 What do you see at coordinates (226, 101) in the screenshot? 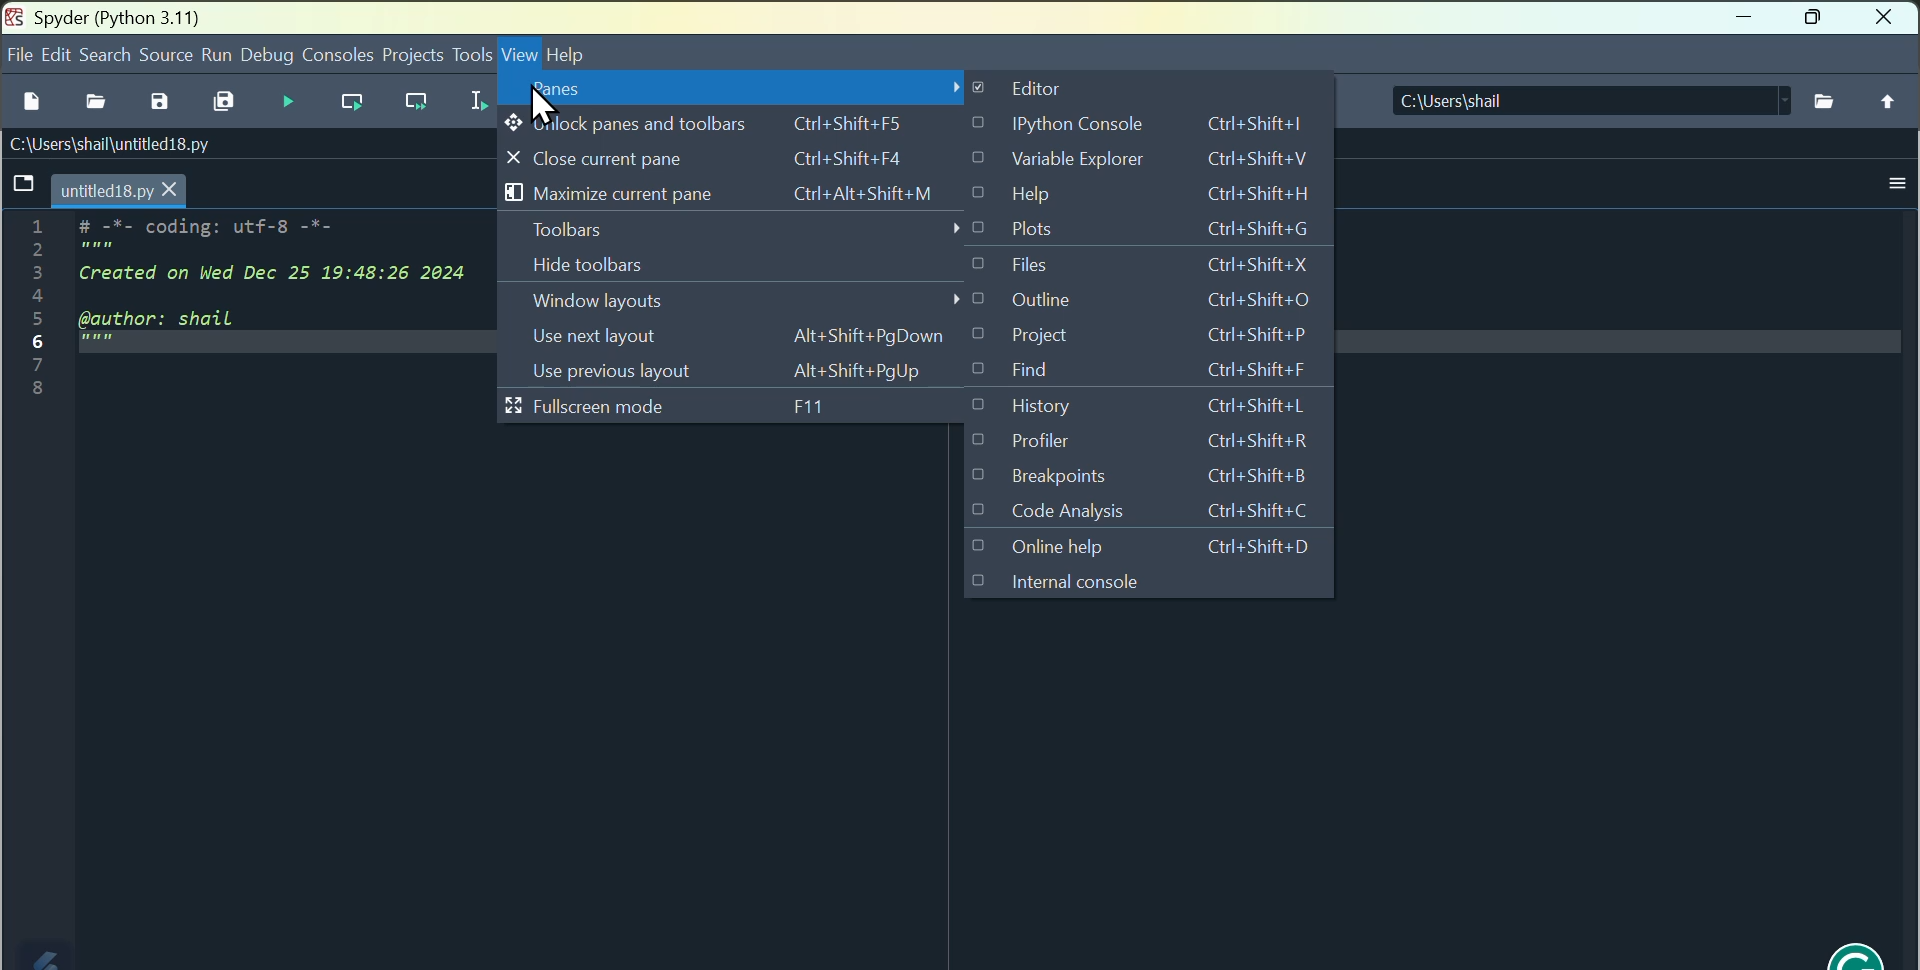
I see `Save all files` at bounding box center [226, 101].